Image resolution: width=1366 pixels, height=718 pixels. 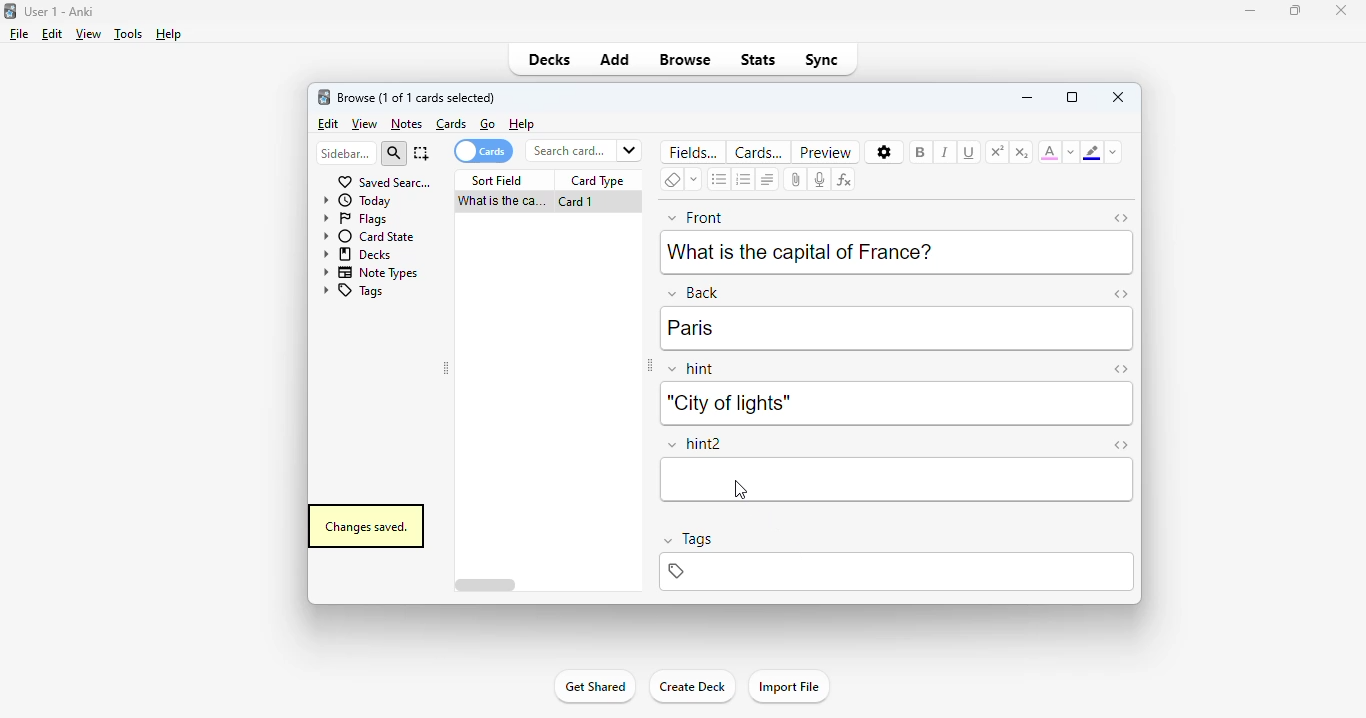 I want to click on hint2, so click(x=696, y=444).